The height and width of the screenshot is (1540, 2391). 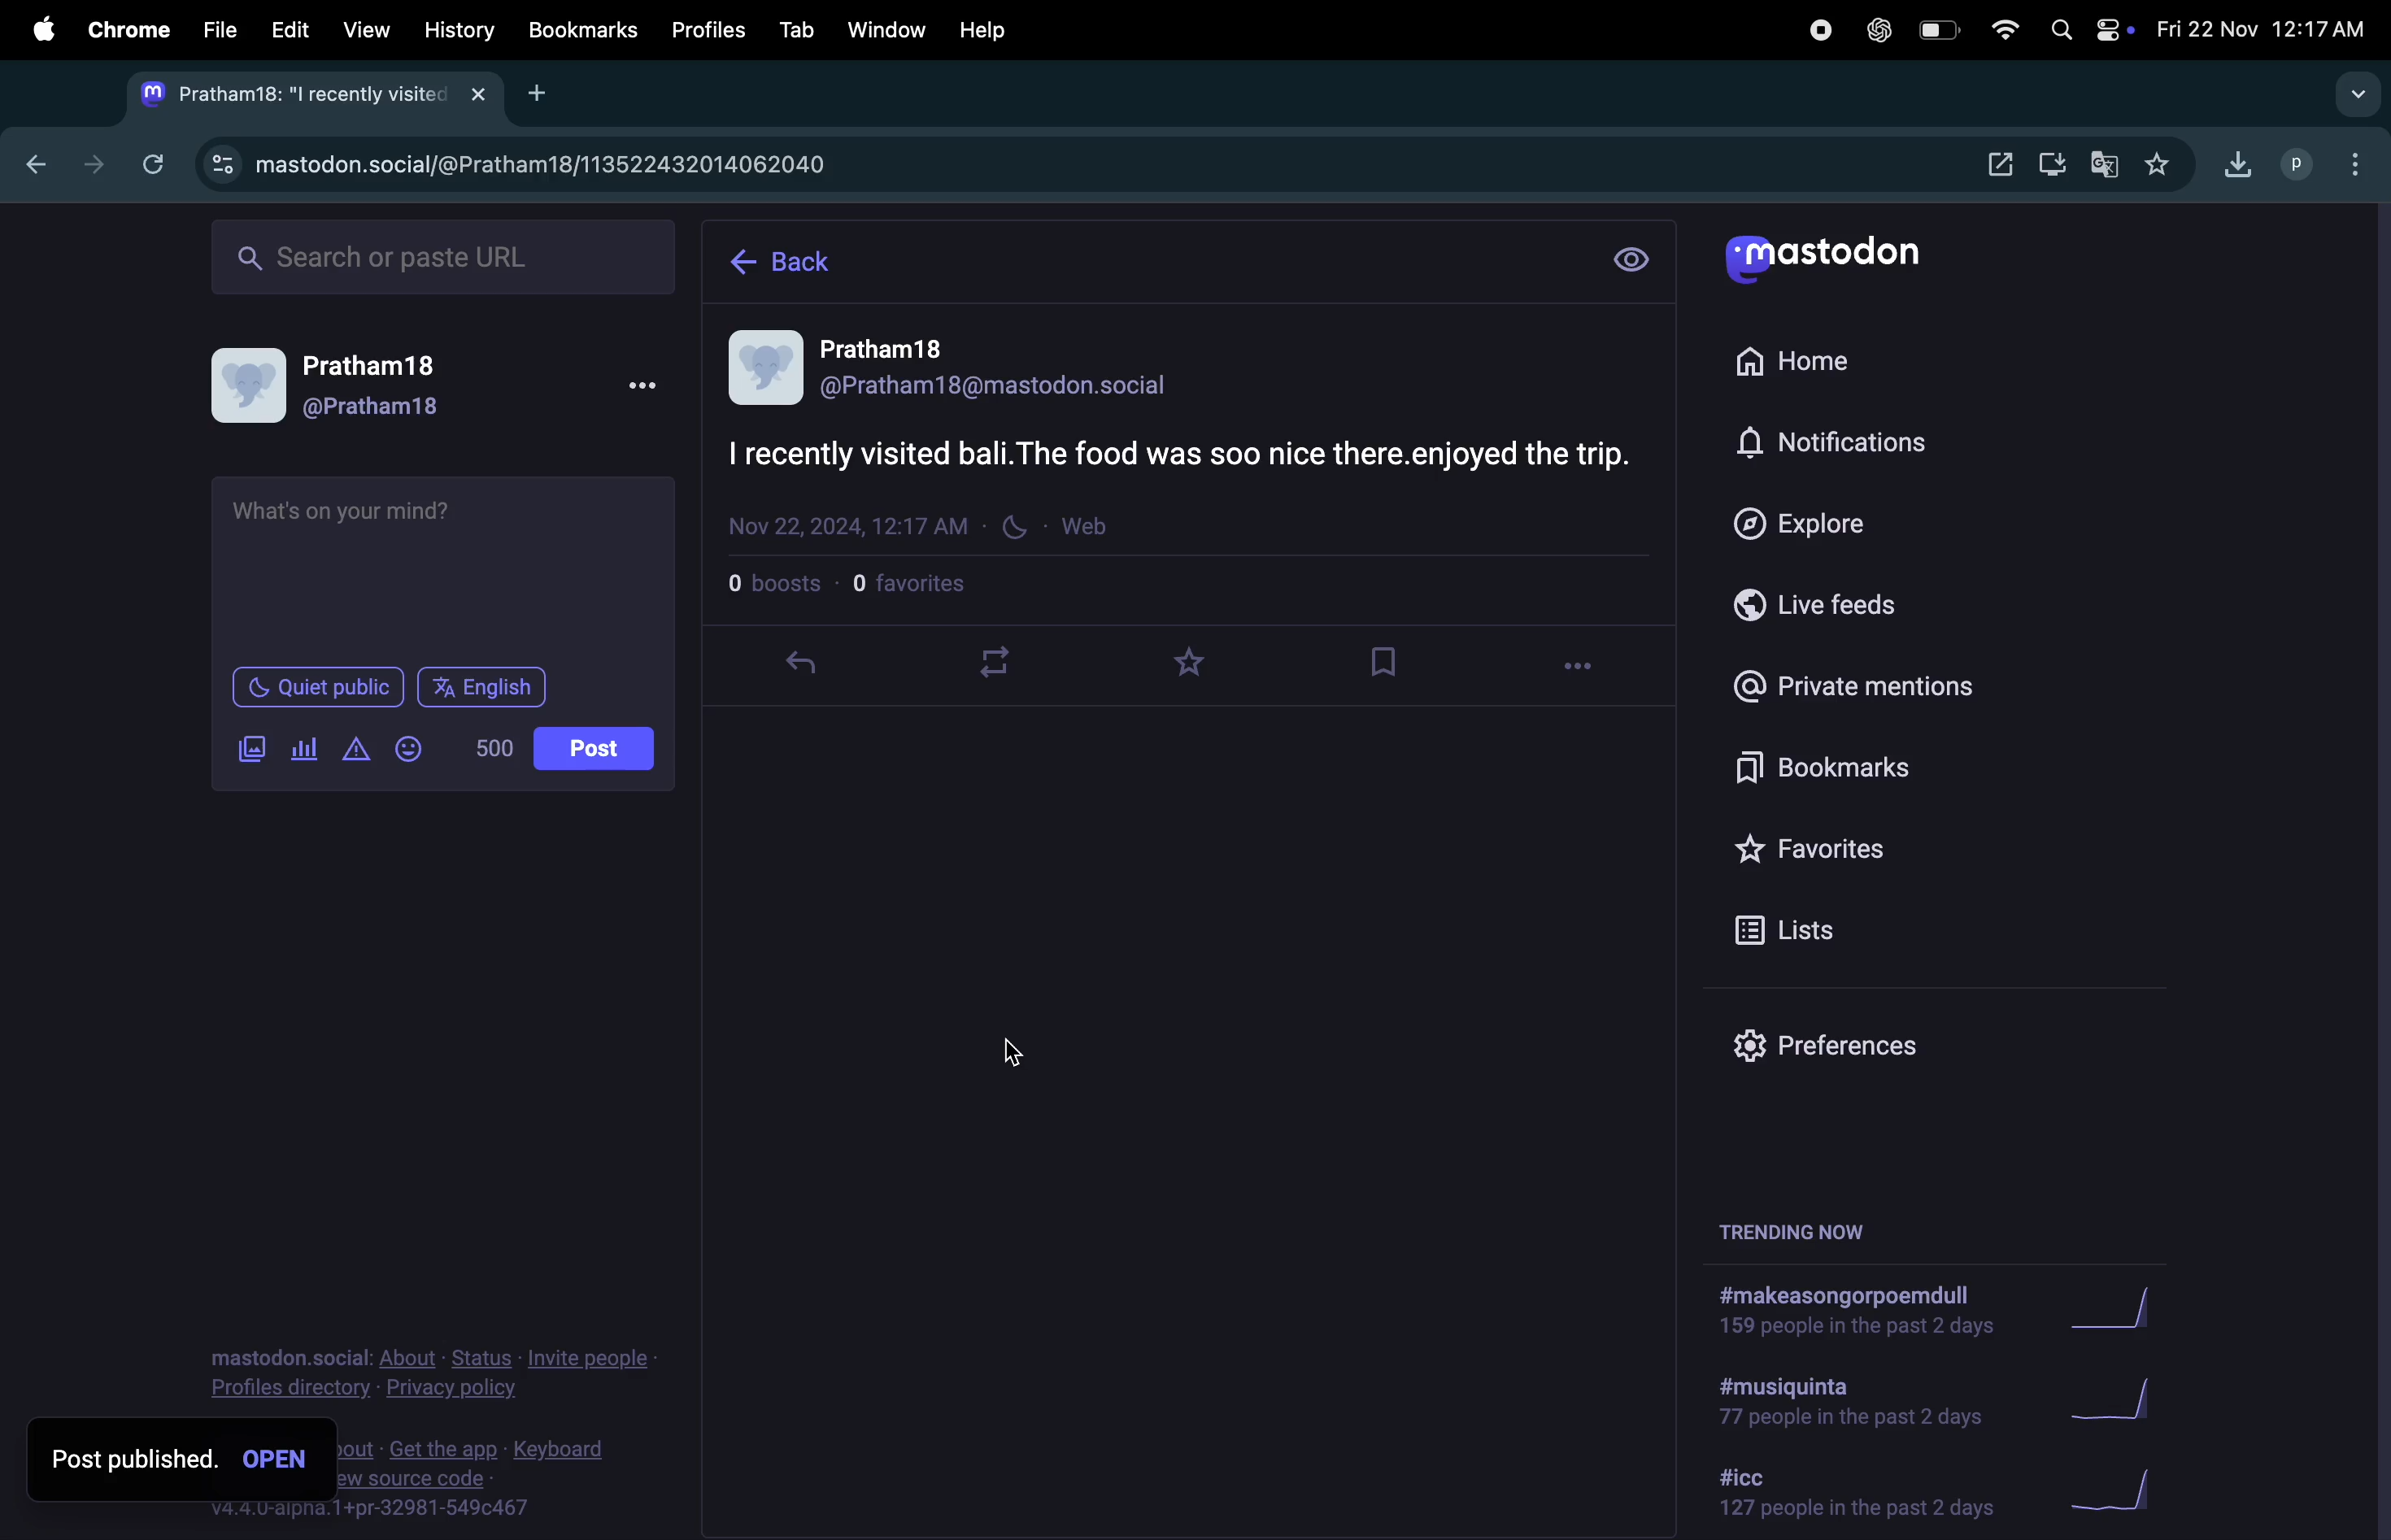 What do you see at coordinates (214, 29) in the screenshot?
I see `file` at bounding box center [214, 29].